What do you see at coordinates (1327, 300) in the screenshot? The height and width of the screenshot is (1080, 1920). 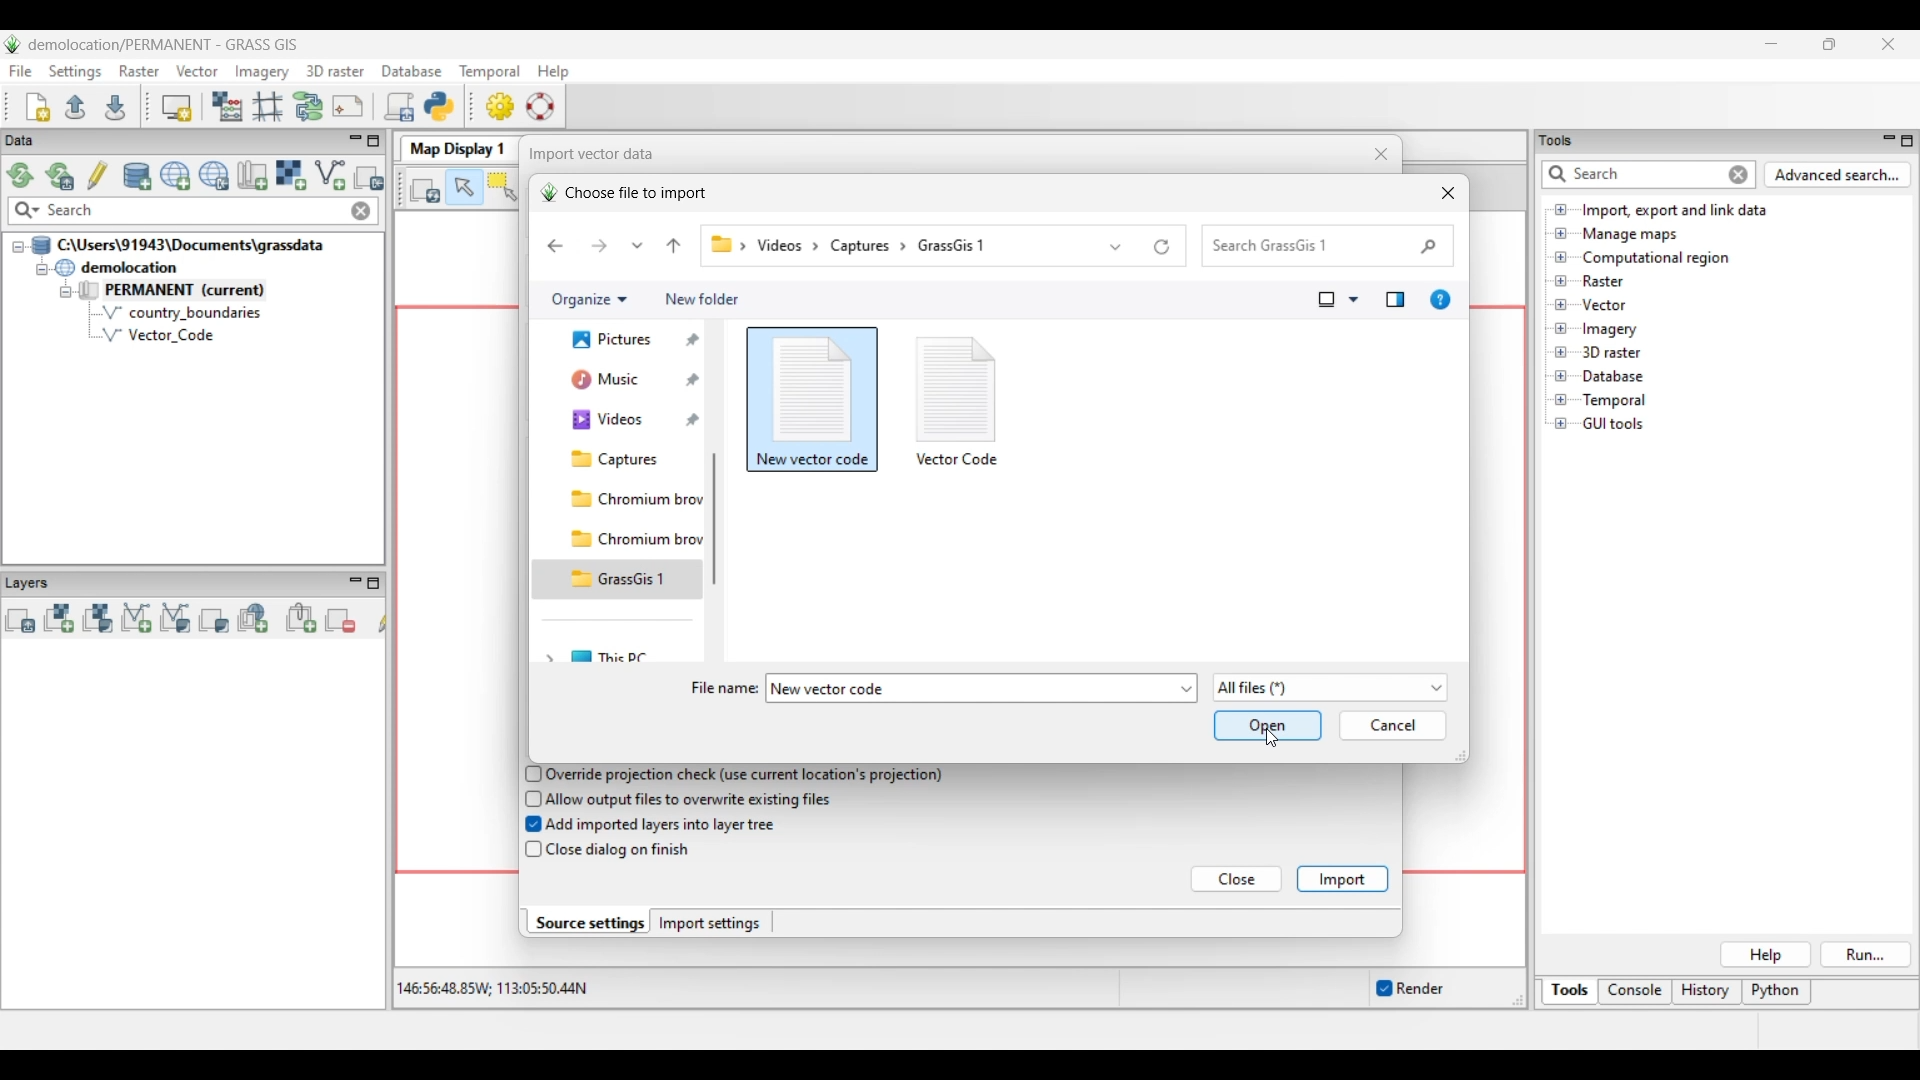 I see `Selected change view` at bounding box center [1327, 300].